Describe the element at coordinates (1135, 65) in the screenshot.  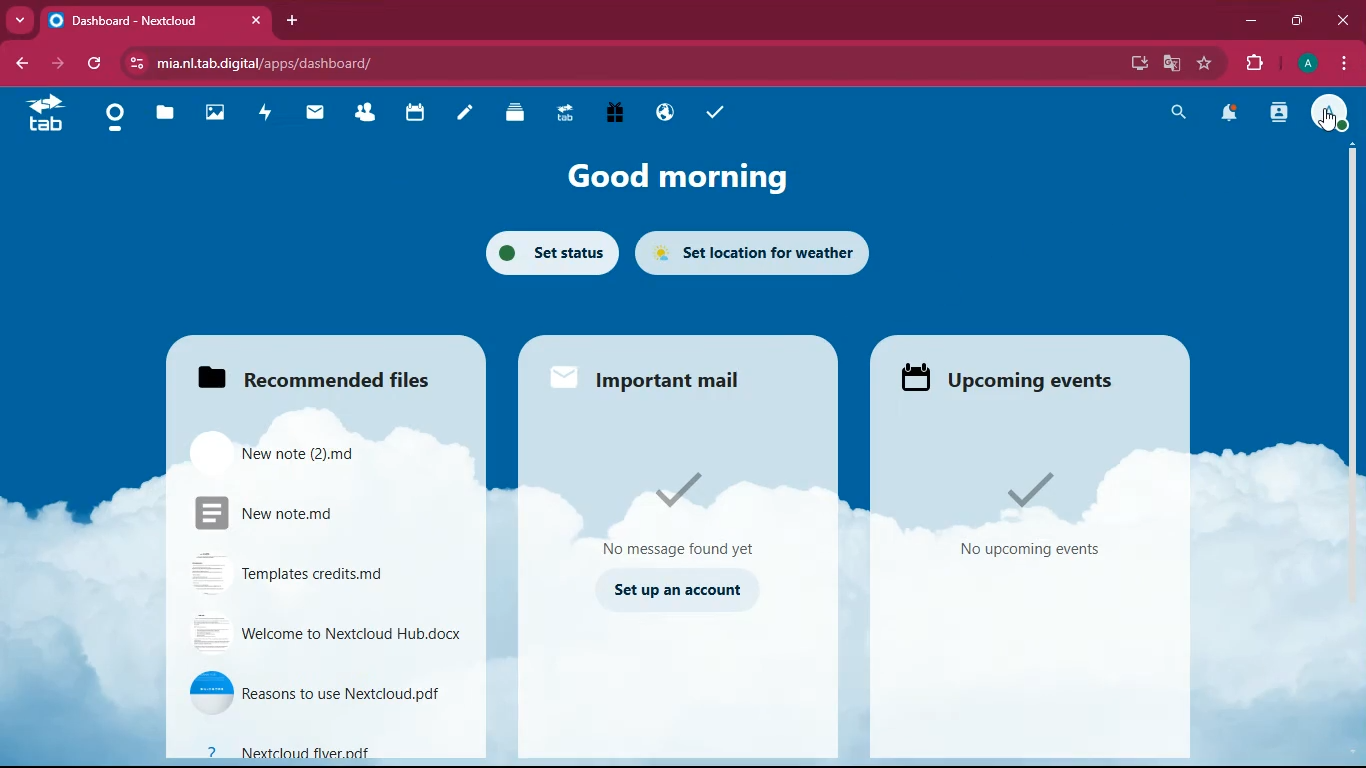
I see `desktop` at that location.